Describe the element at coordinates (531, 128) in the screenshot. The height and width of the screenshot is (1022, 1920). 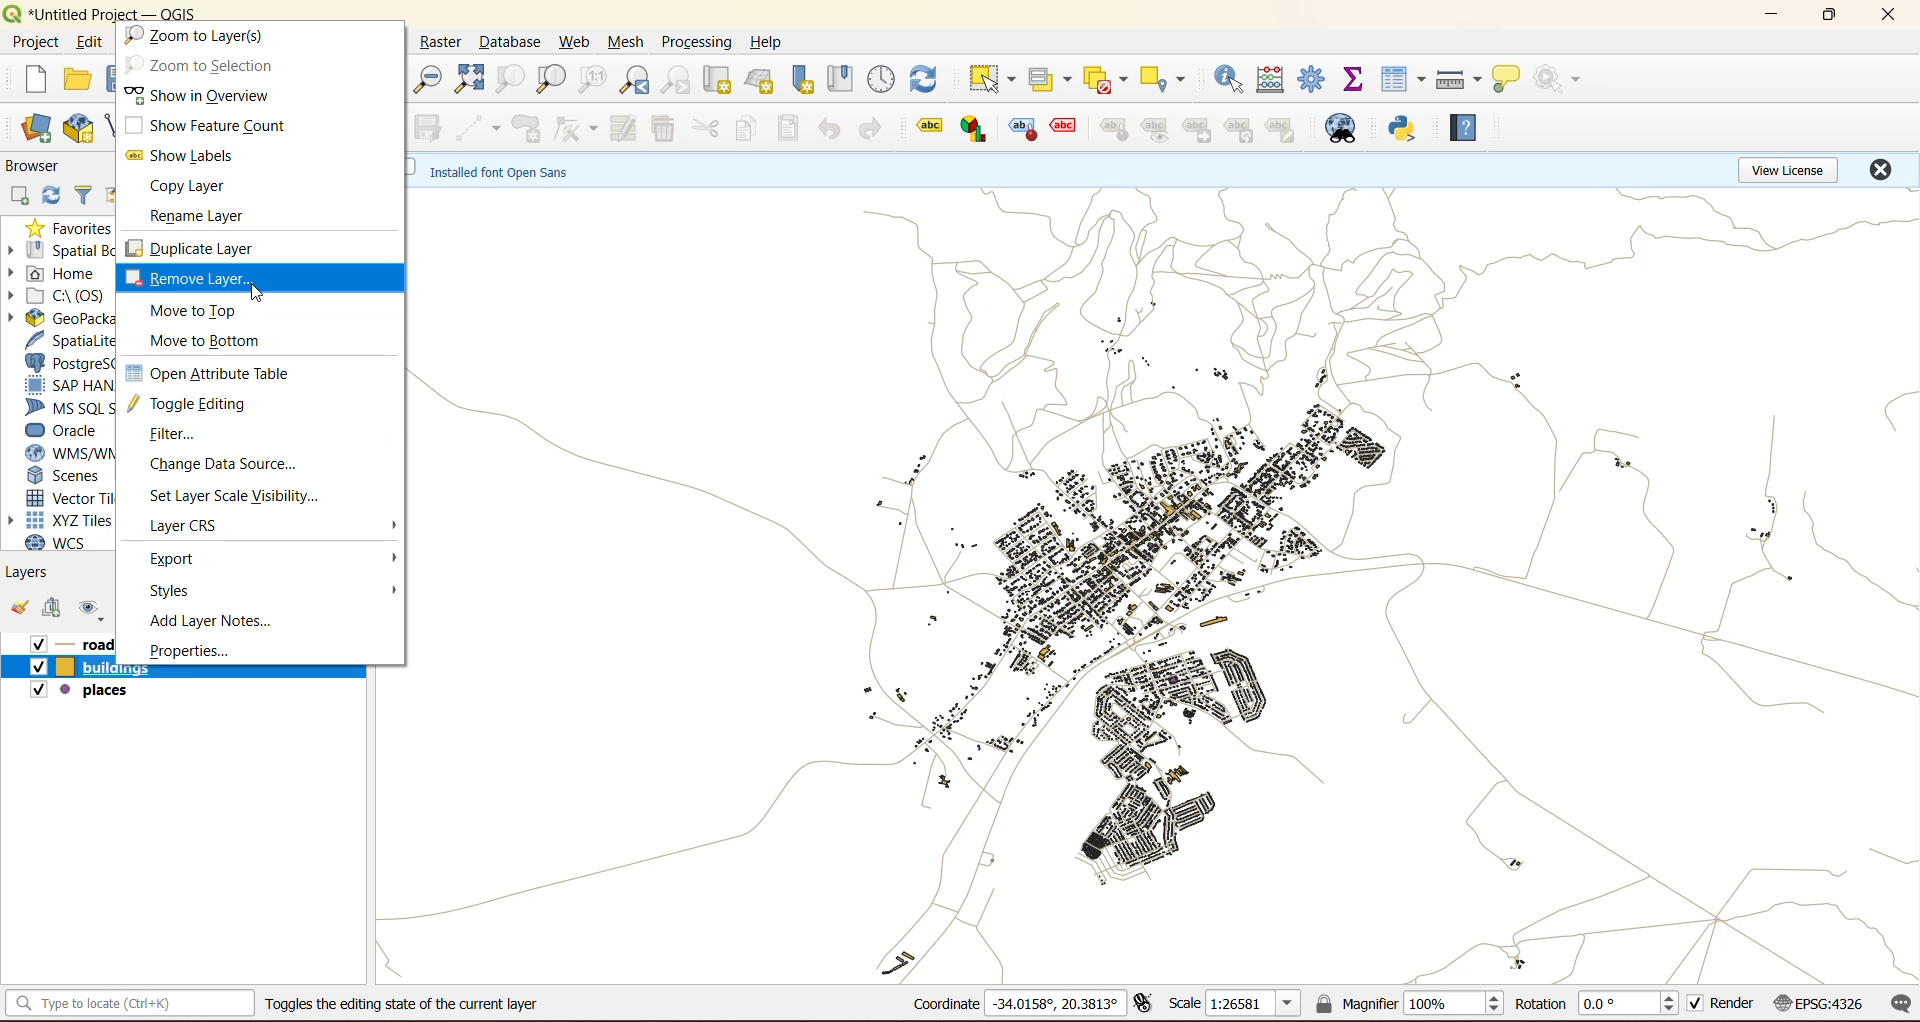
I see `add polygon` at that location.